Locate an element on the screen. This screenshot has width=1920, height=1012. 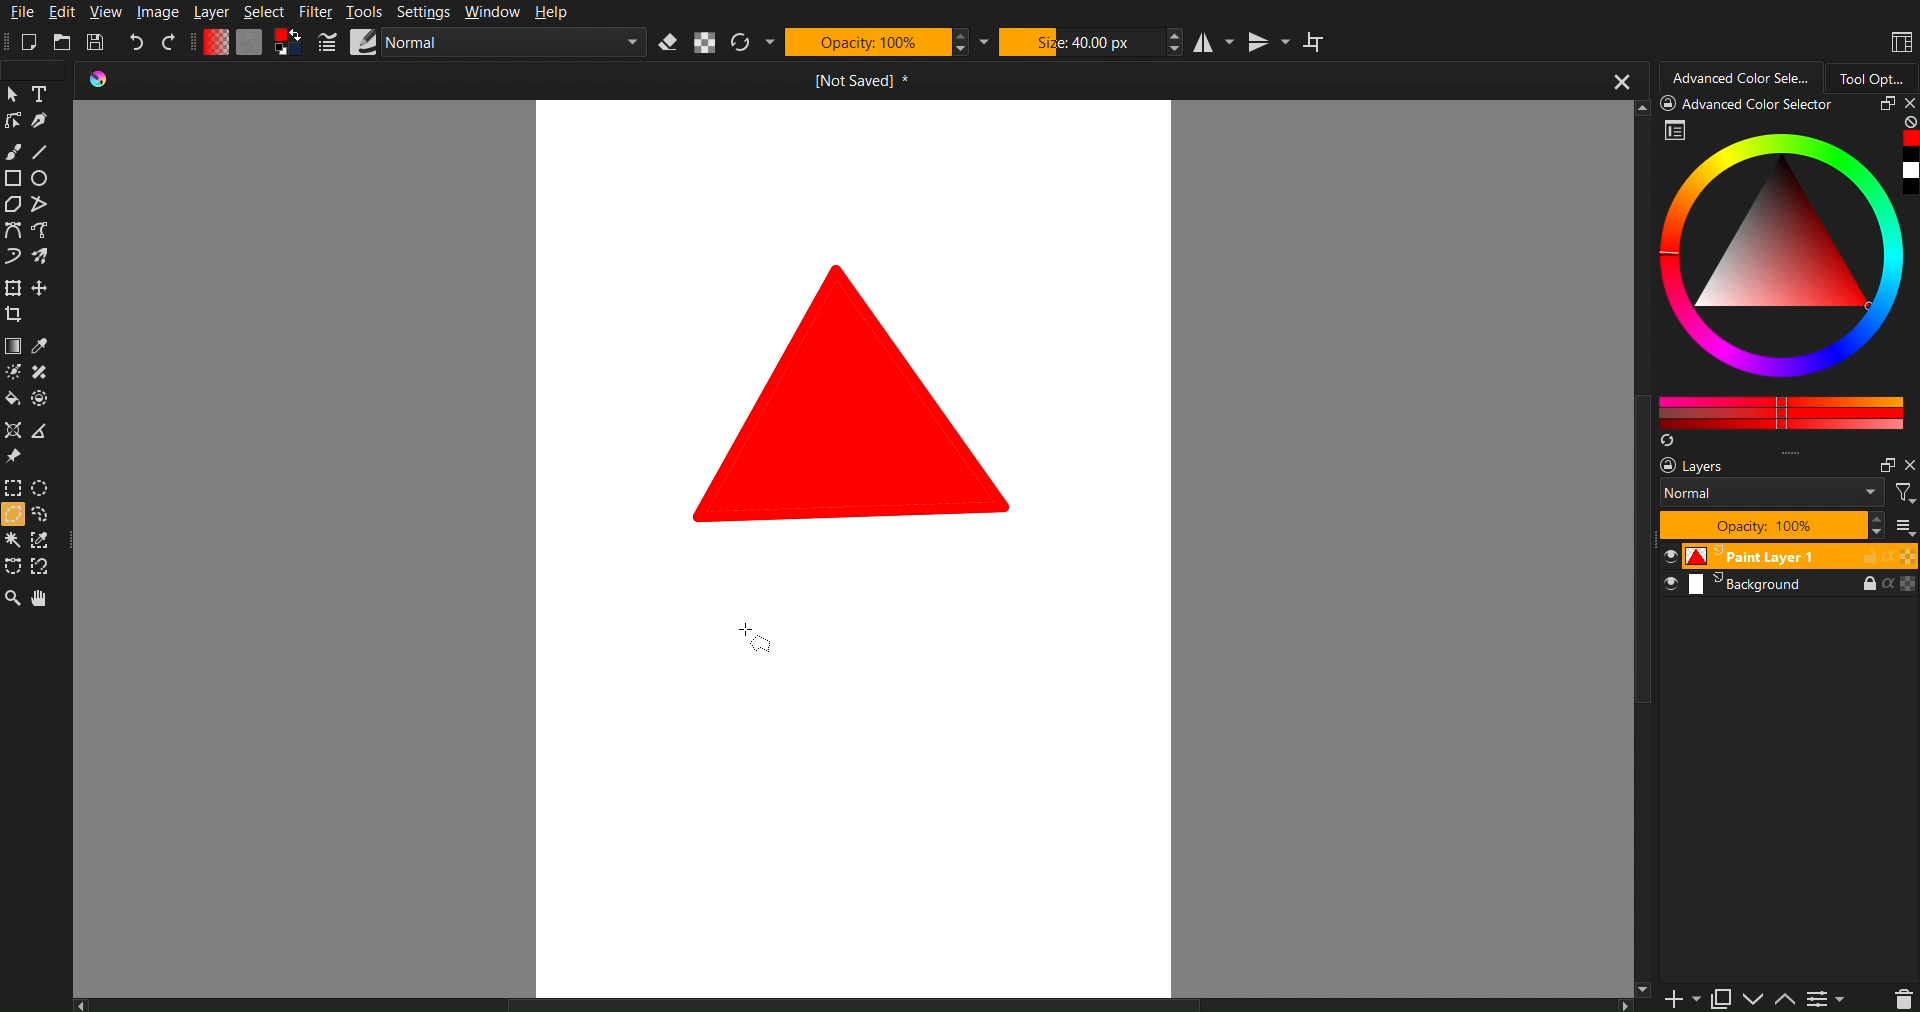
Lineart Tools is located at coordinates (12, 123).